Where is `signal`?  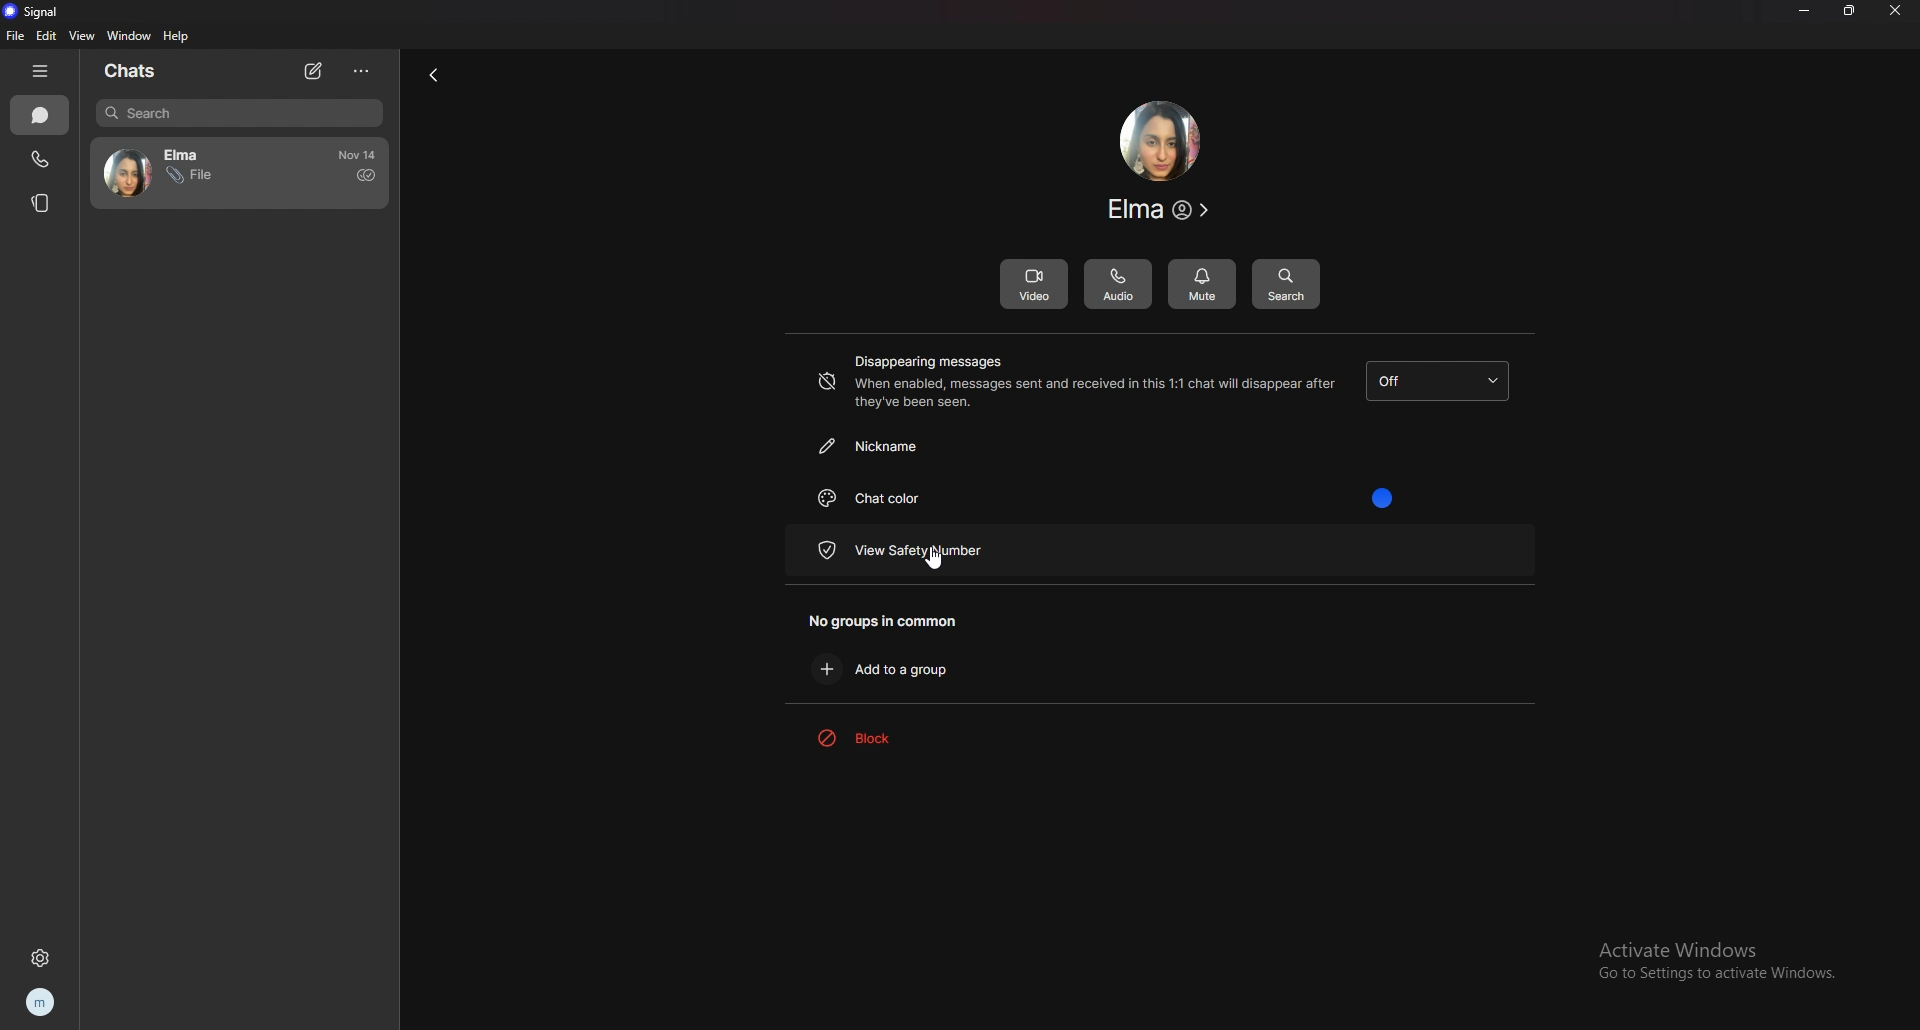
signal is located at coordinates (38, 13).